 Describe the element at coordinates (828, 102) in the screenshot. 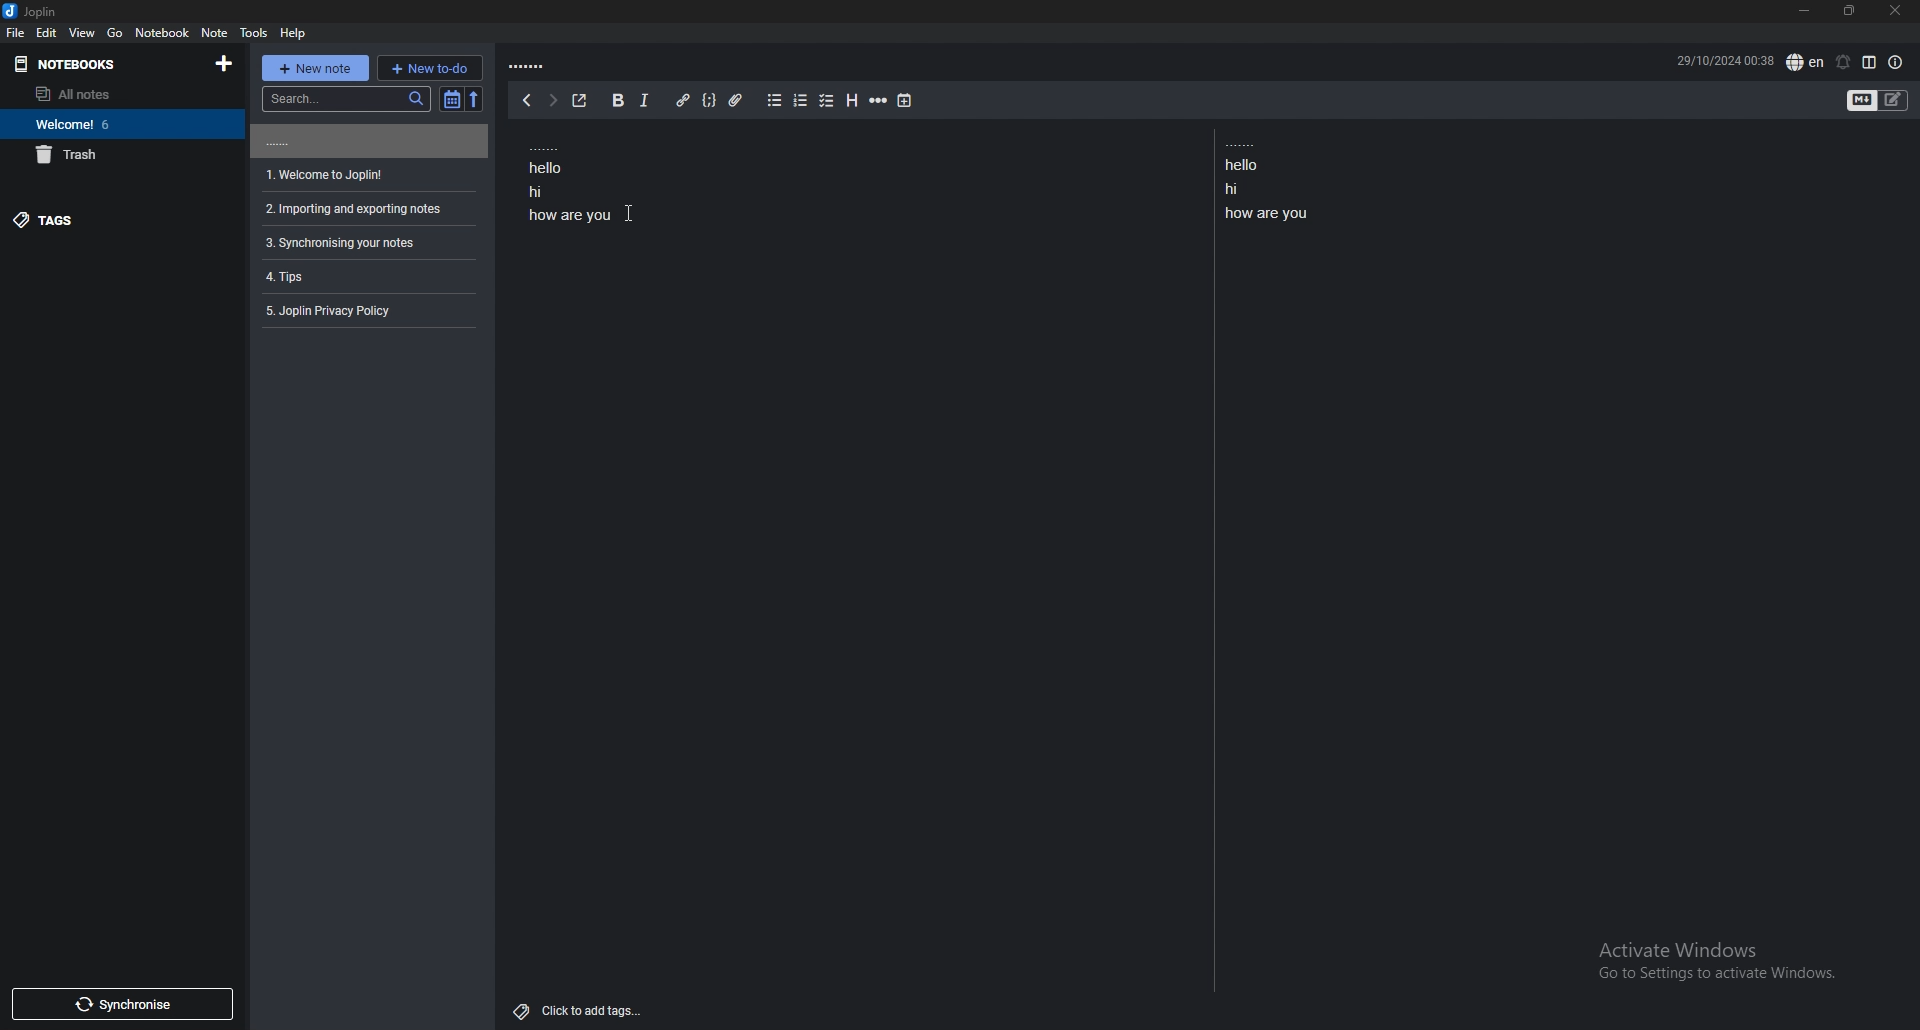

I see `checkbox` at that location.